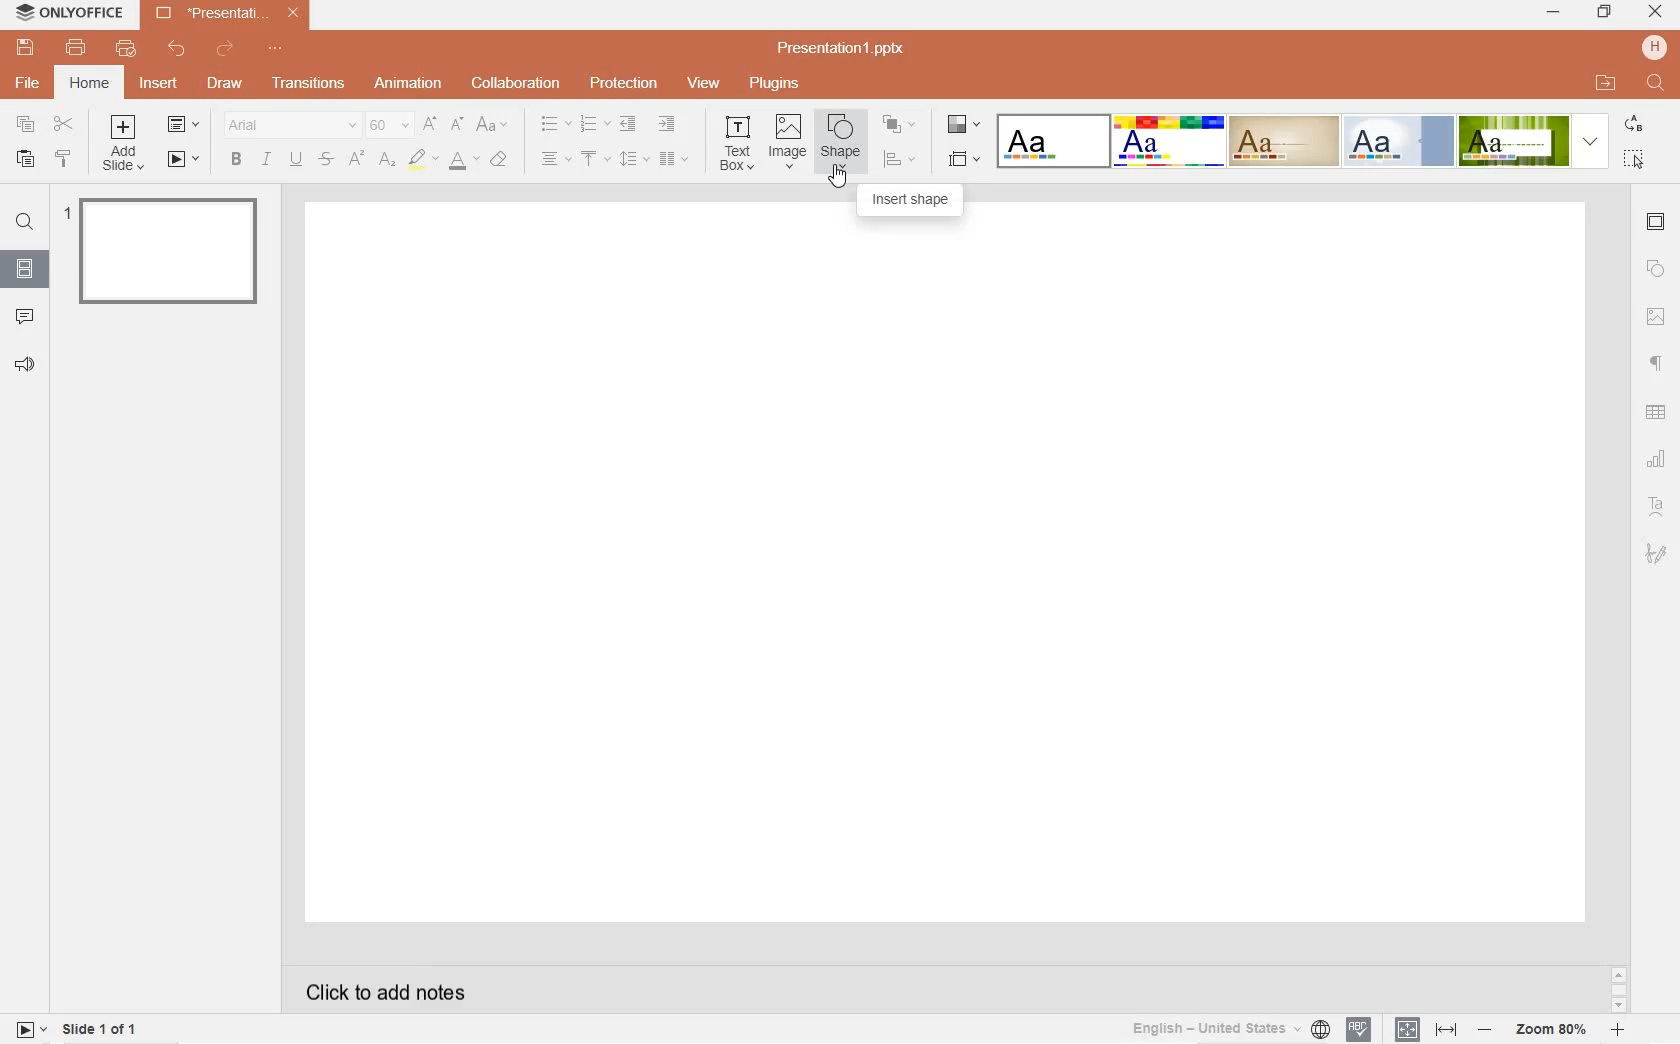 This screenshot has height=1044, width=1680. What do you see at coordinates (25, 48) in the screenshot?
I see `save` at bounding box center [25, 48].